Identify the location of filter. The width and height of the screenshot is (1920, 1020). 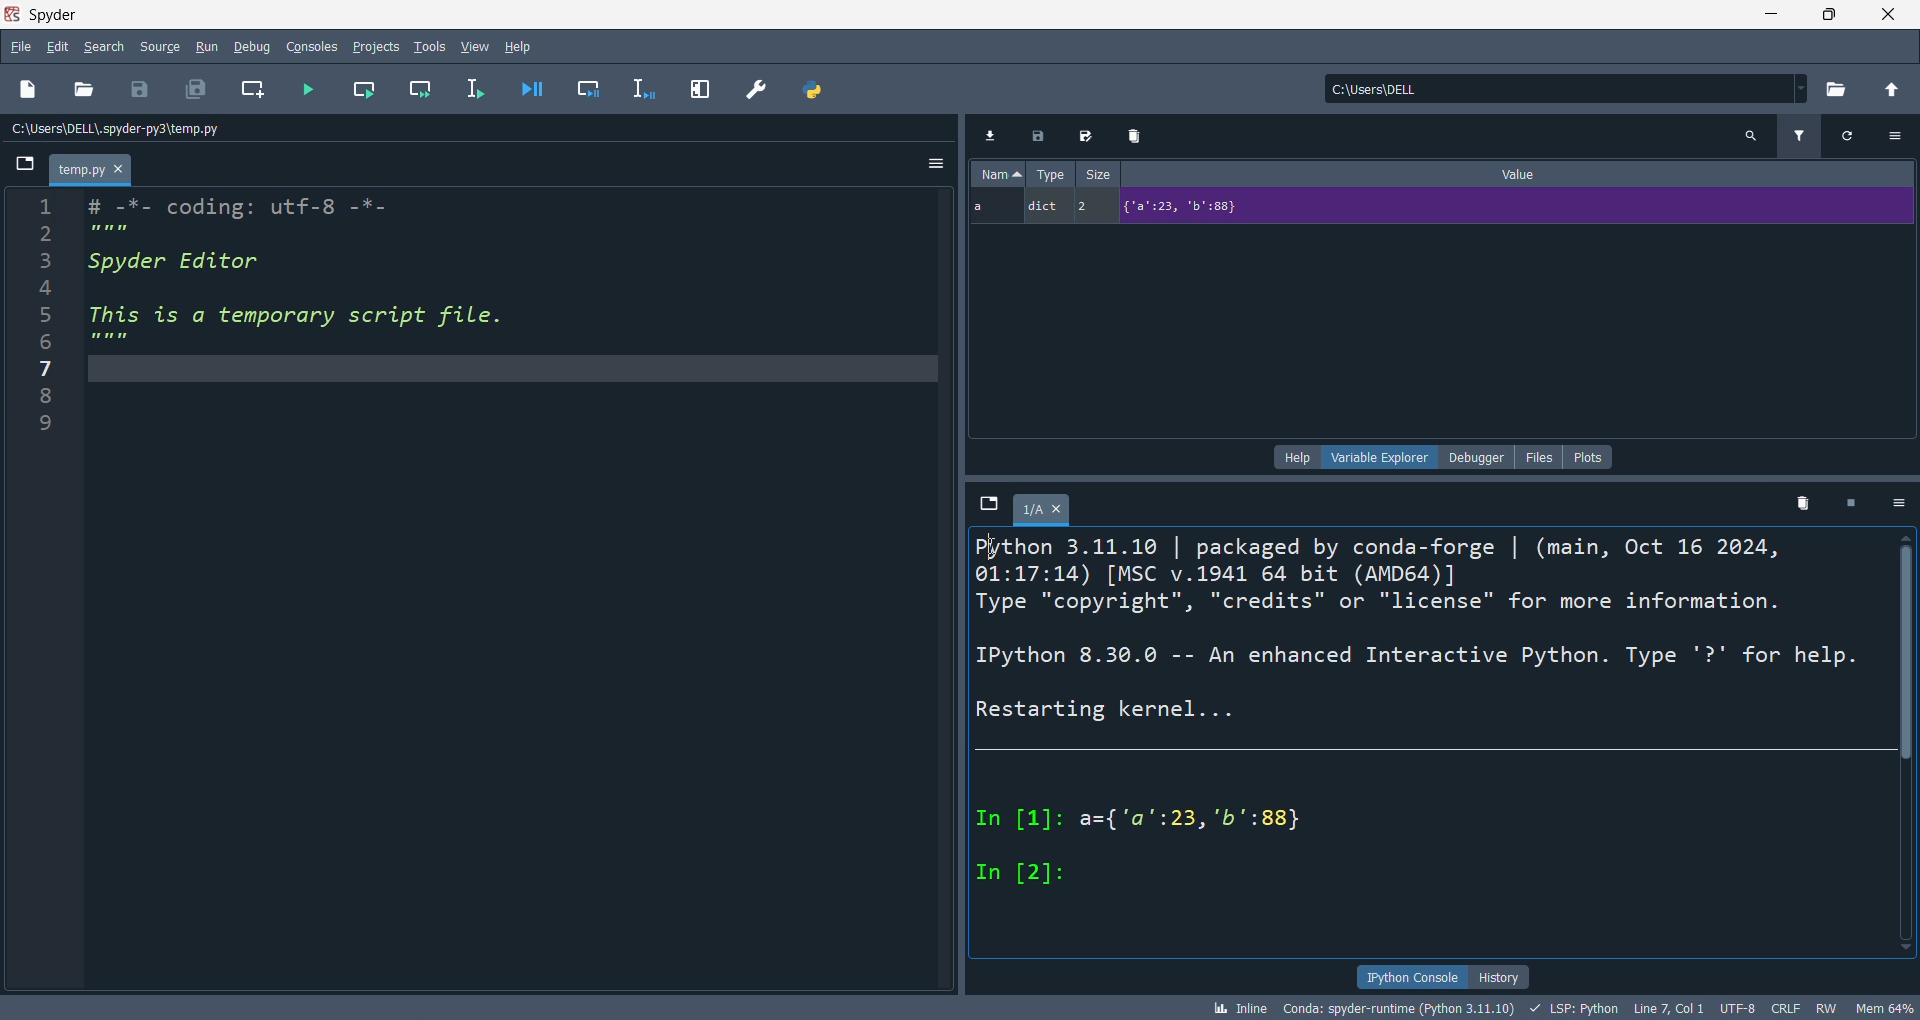
(1803, 134).